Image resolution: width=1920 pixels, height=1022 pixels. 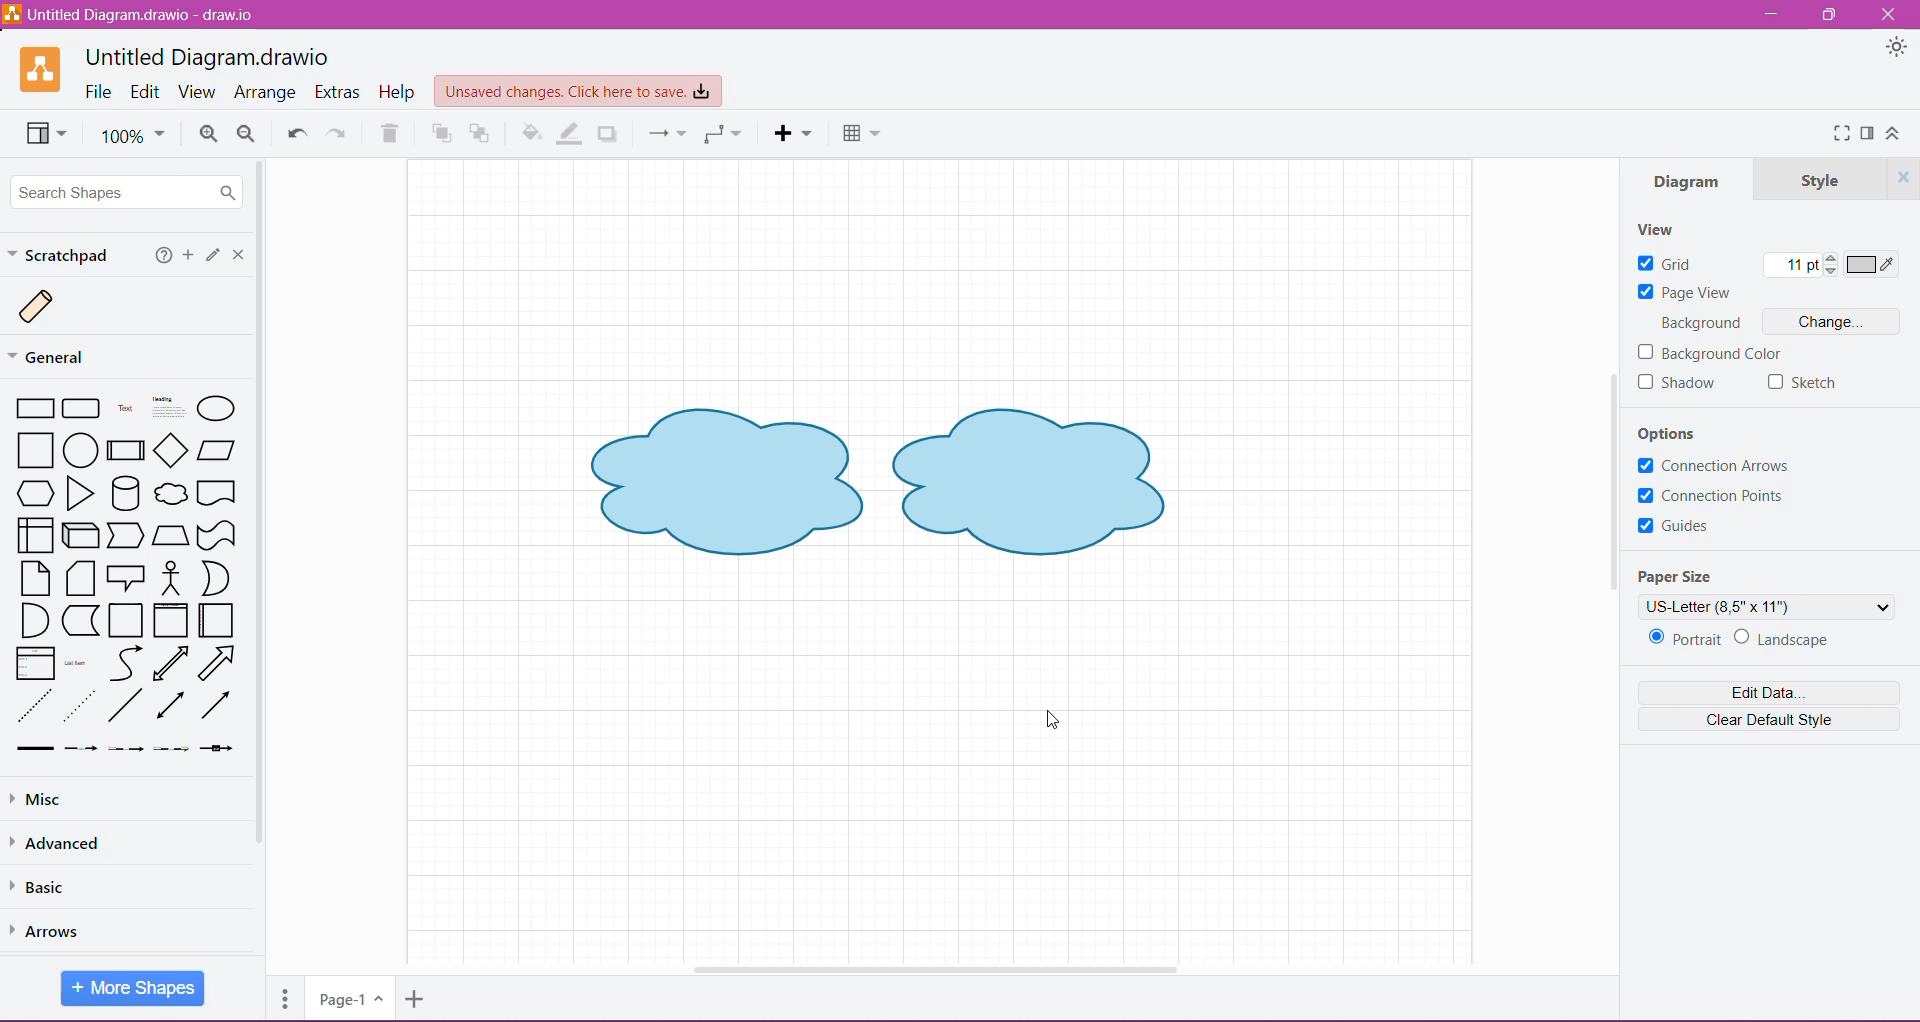 I want to click on Page-1, so click(x=348, y=999).